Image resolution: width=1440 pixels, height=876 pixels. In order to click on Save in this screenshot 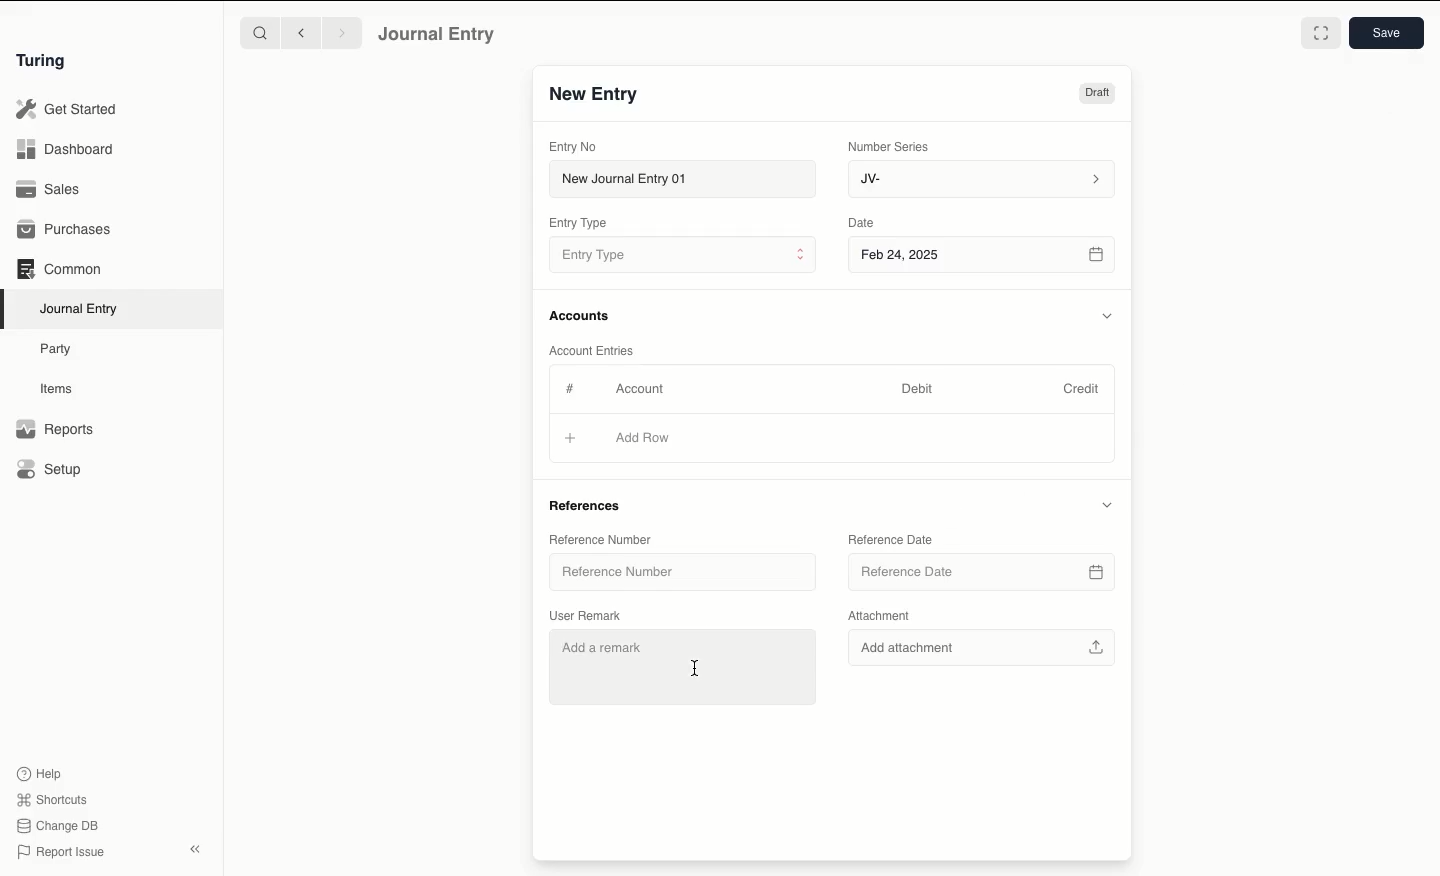, I will do `click(1387, 33)`.